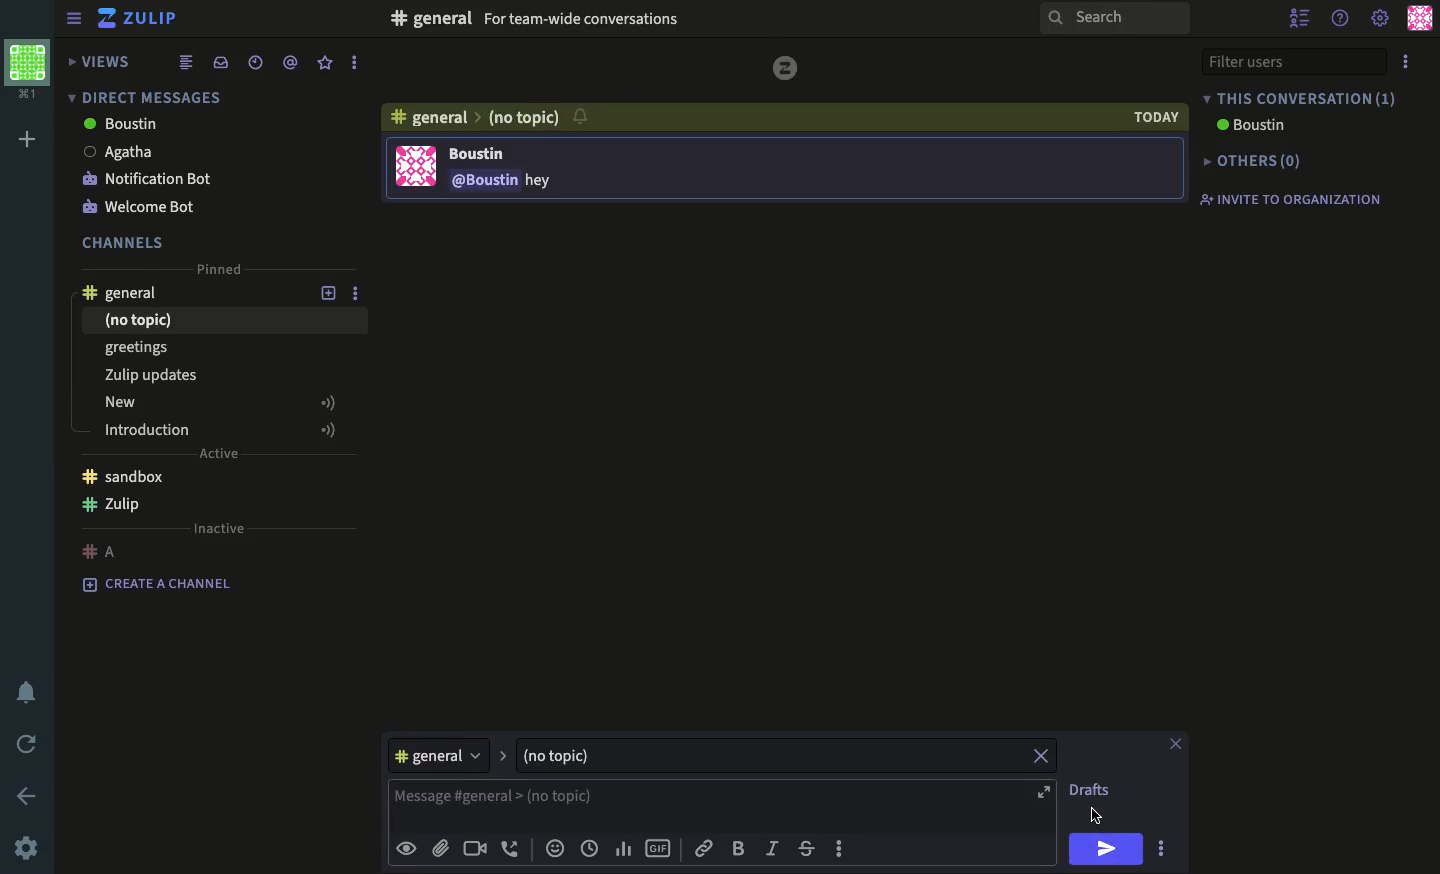 This screenshot has height=874, width=1440. What do you see at coordinates (1287, 197) in the screenshot?
I see `invite to organization` at bounding box center [1287, 197].